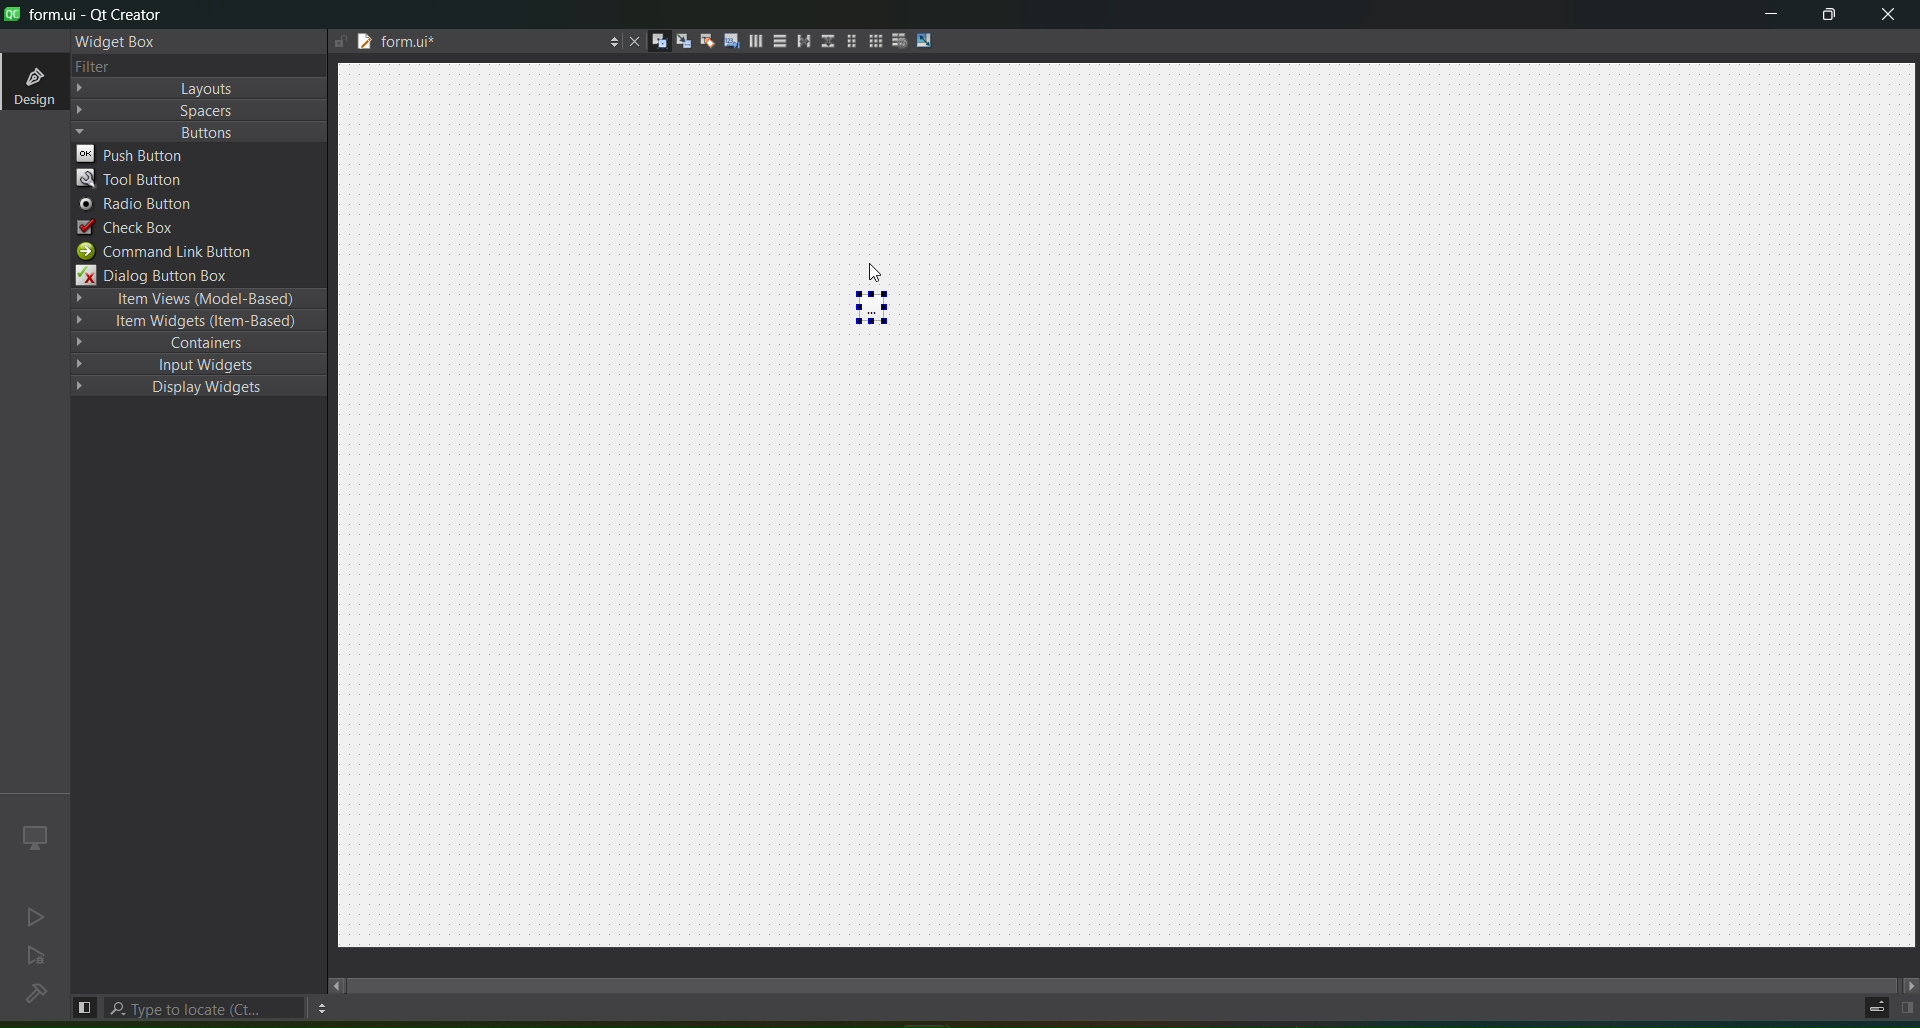 The width and height of the screenshot is (1920, 1028). I want to click on command link button, so click(195, 251).